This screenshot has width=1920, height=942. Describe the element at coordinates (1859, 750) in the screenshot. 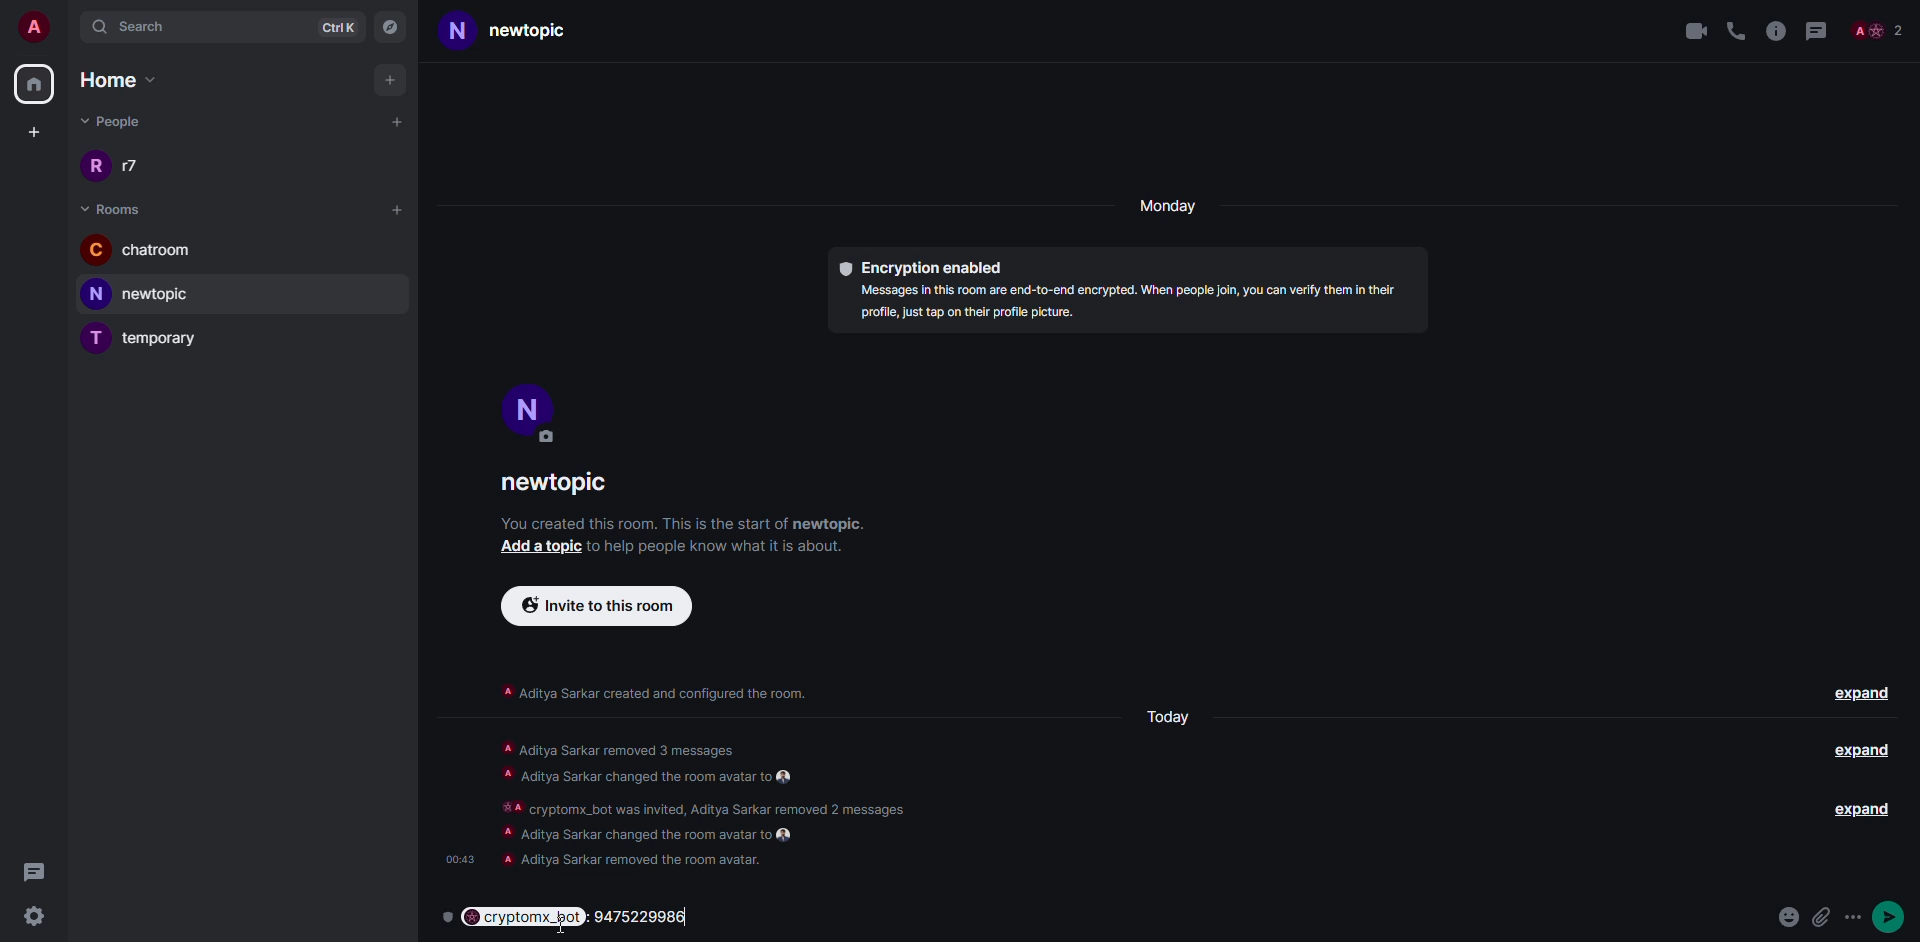

I see `expand` at that location.